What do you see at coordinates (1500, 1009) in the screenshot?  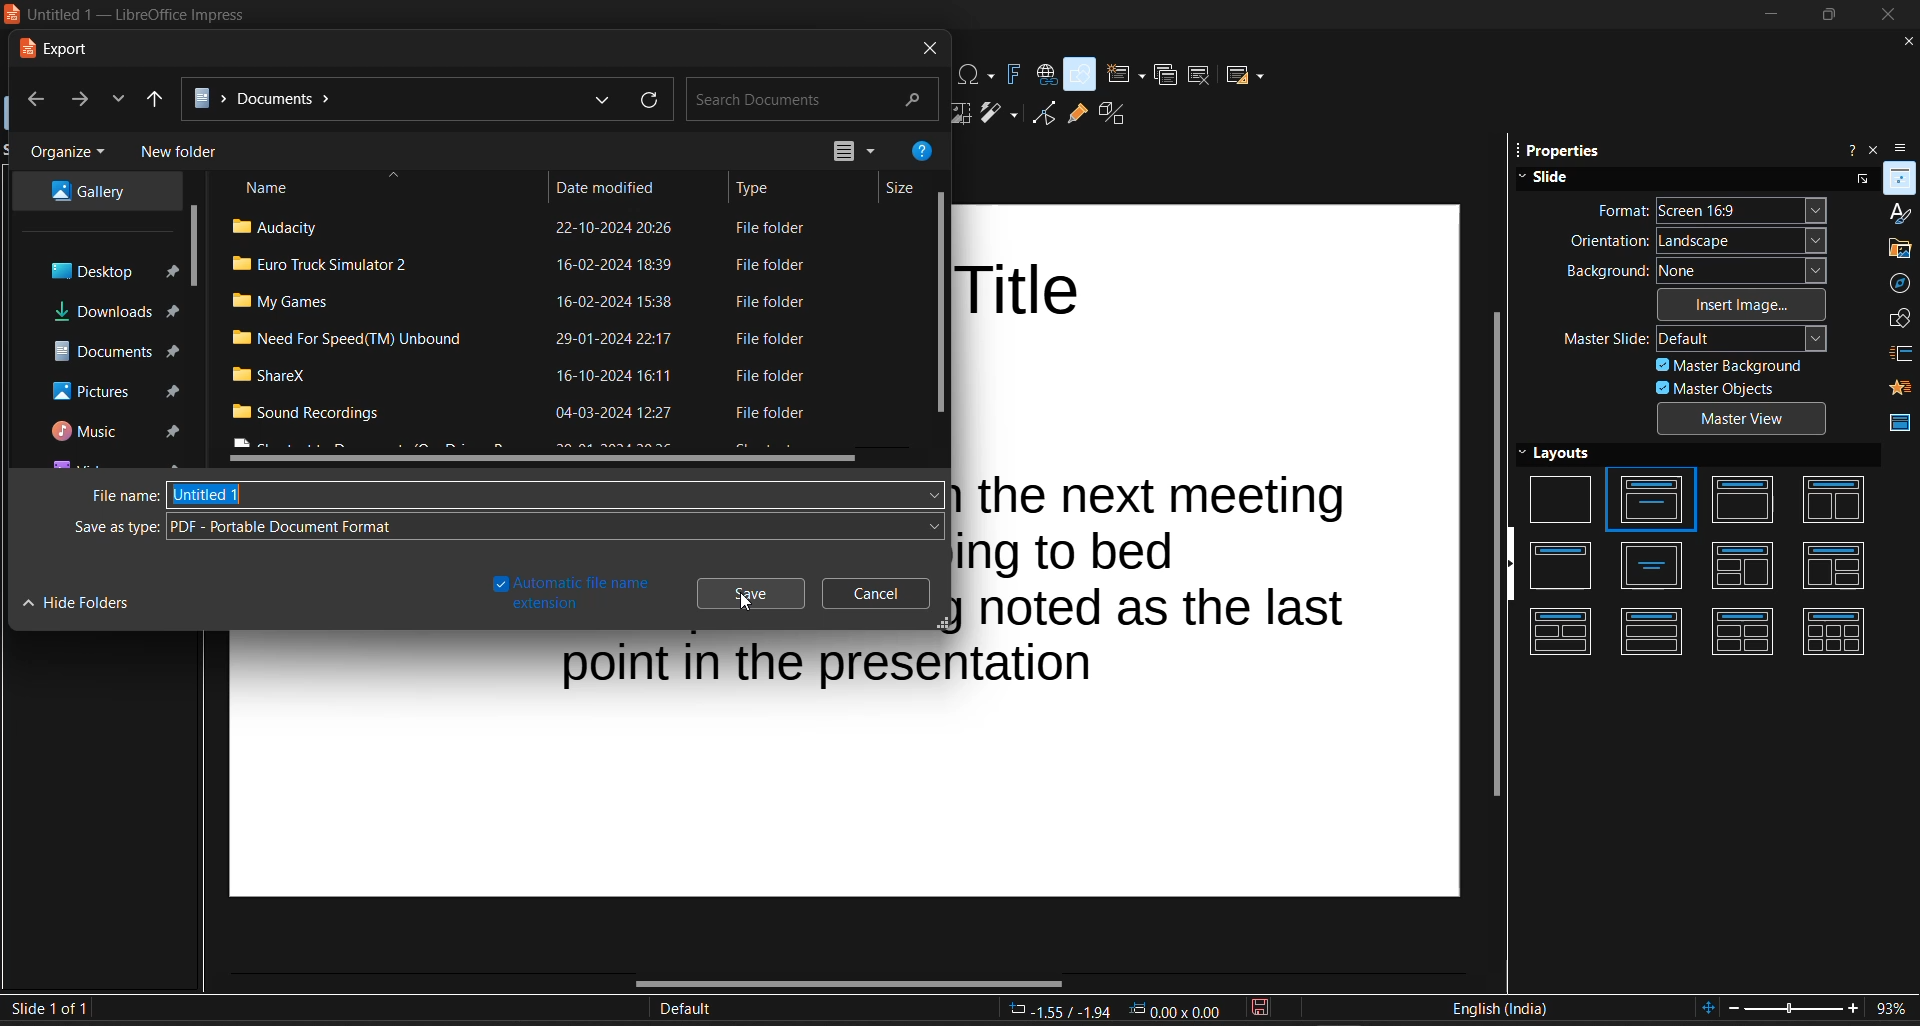 I see `English(India)` at bounding box center [1500, 1009].